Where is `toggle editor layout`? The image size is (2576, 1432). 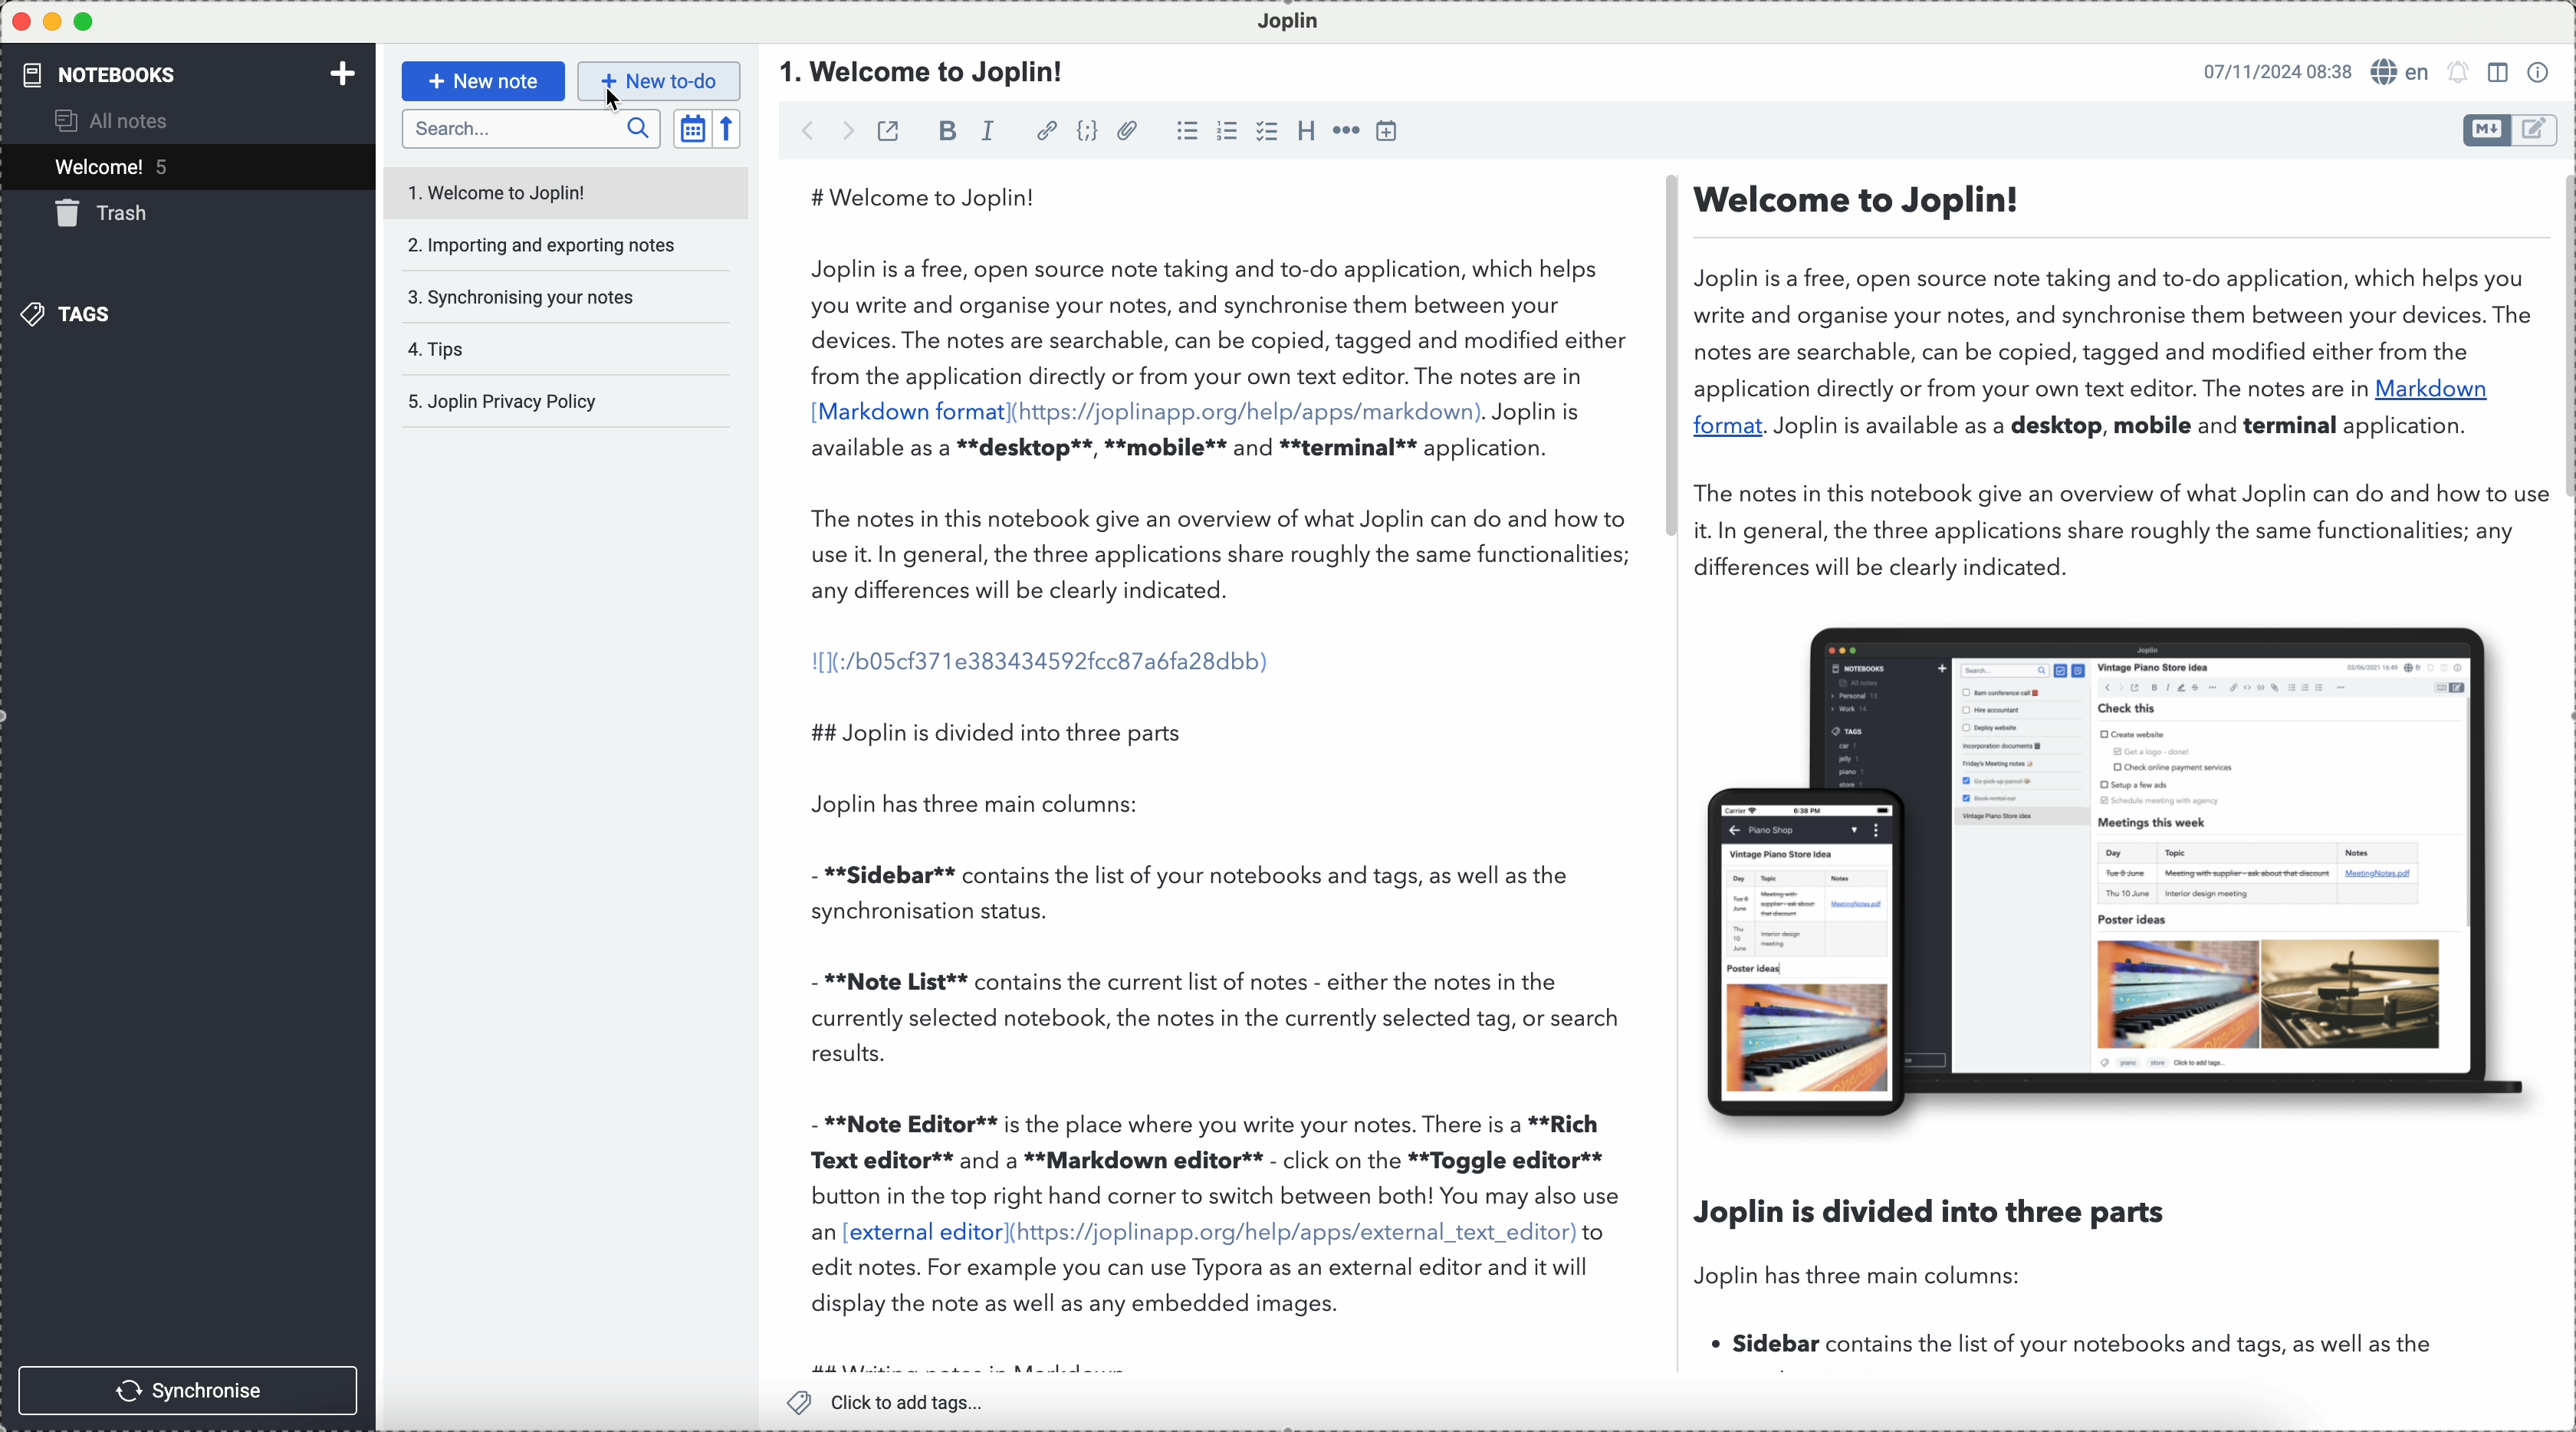
toggle editor layout is located at coordinates (2500, 73).